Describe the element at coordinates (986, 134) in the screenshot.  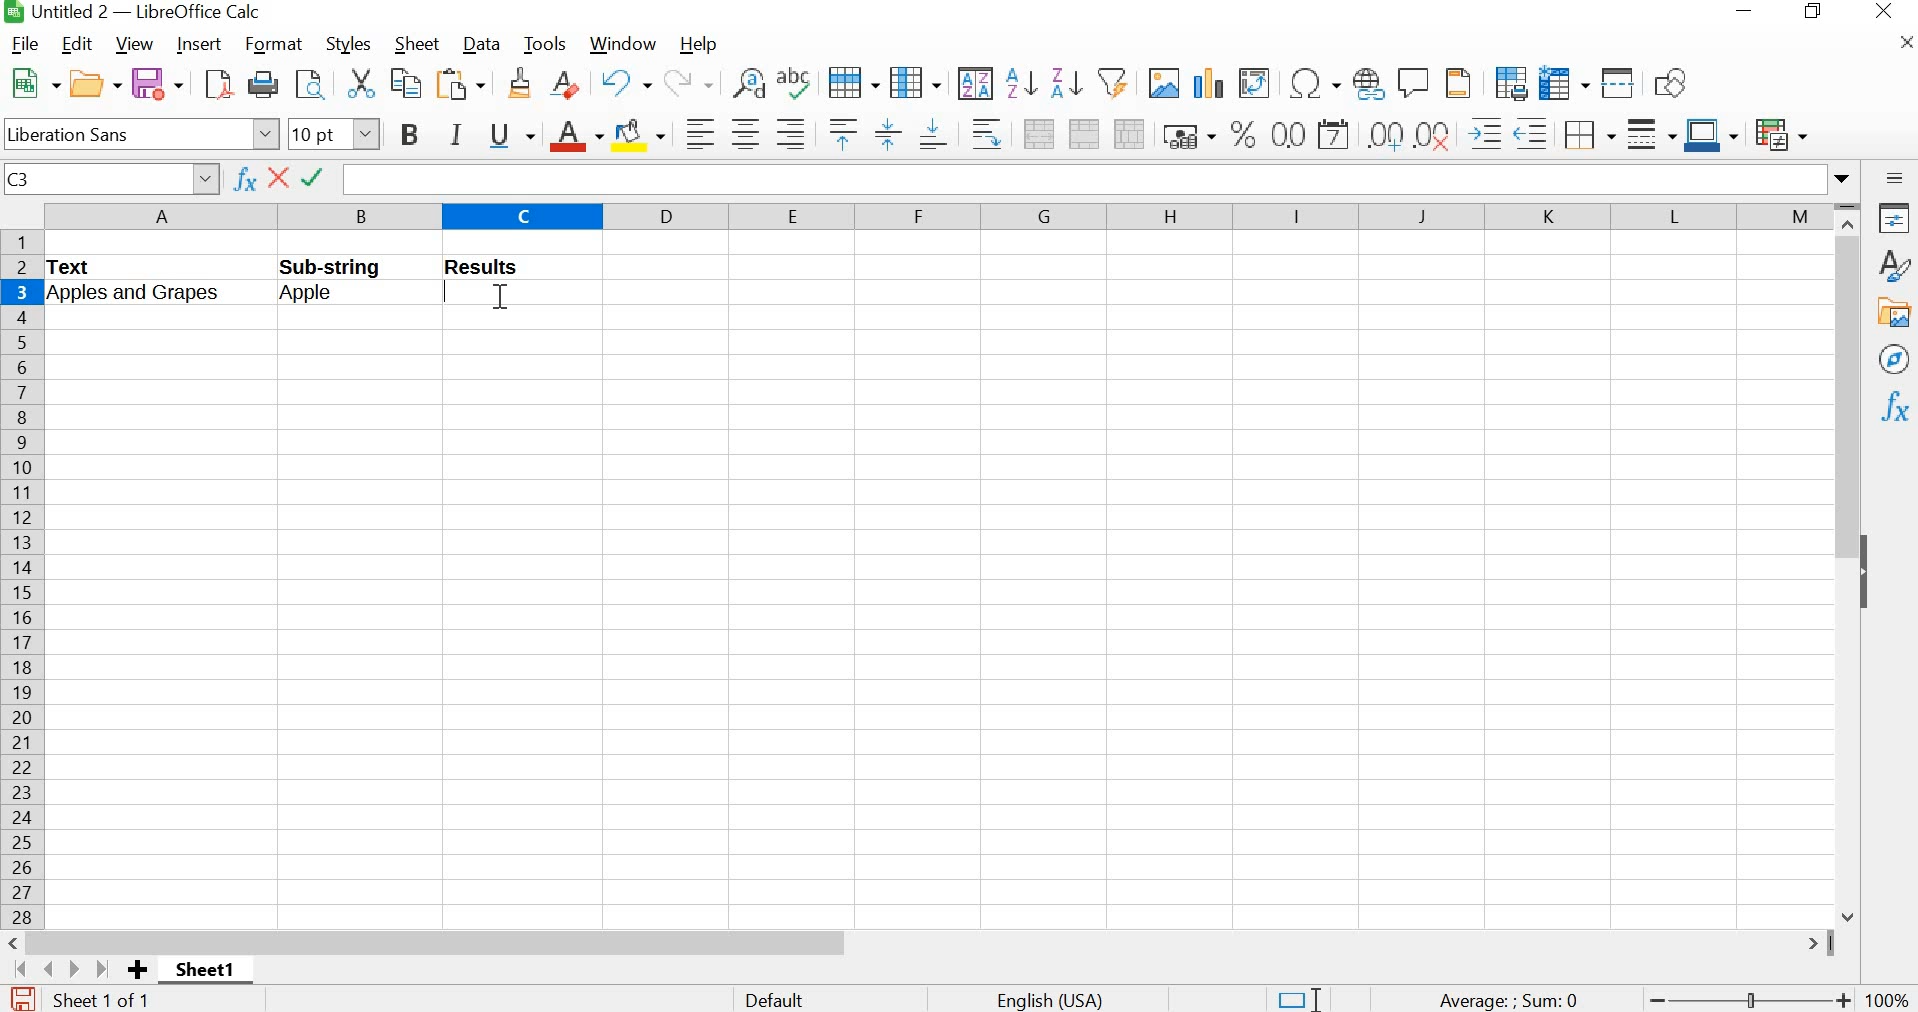
I see `wrap text` at that location.